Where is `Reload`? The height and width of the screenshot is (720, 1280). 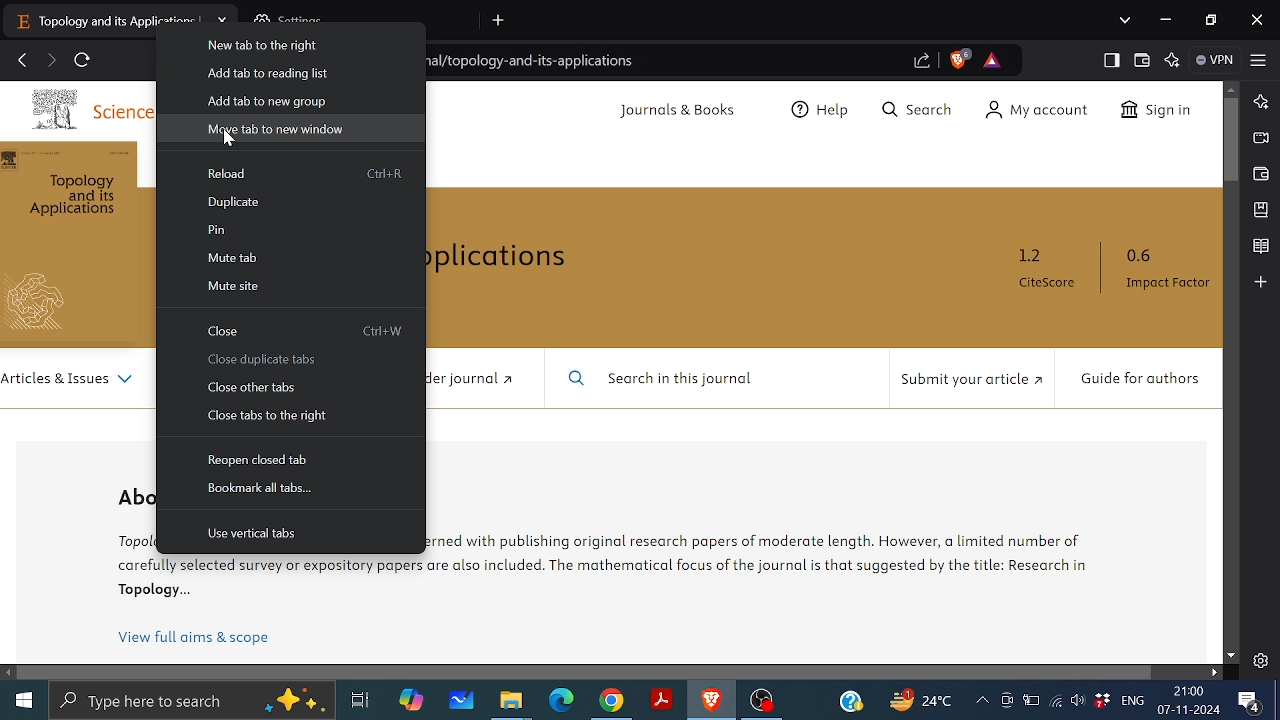 Reload is located at coordinates (232, 173).